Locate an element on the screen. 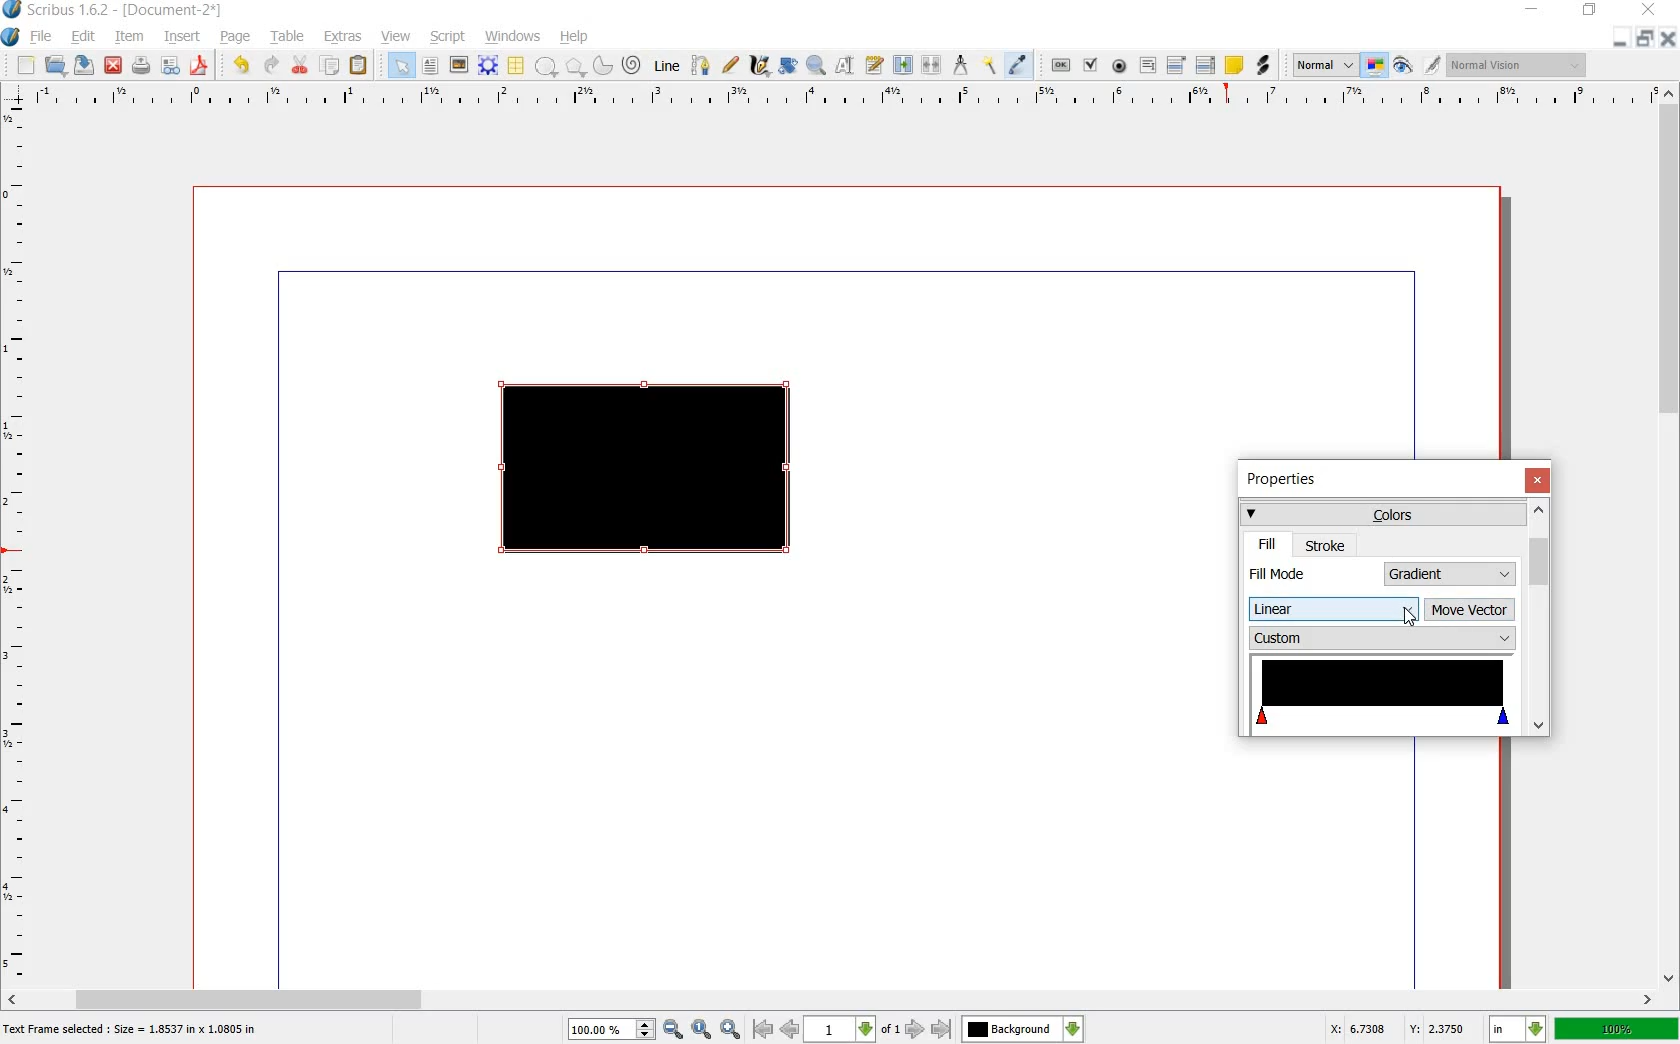 The height and width of the screenshot is (1044, 1680). pdf list box is located at coordinates (1205, 64).